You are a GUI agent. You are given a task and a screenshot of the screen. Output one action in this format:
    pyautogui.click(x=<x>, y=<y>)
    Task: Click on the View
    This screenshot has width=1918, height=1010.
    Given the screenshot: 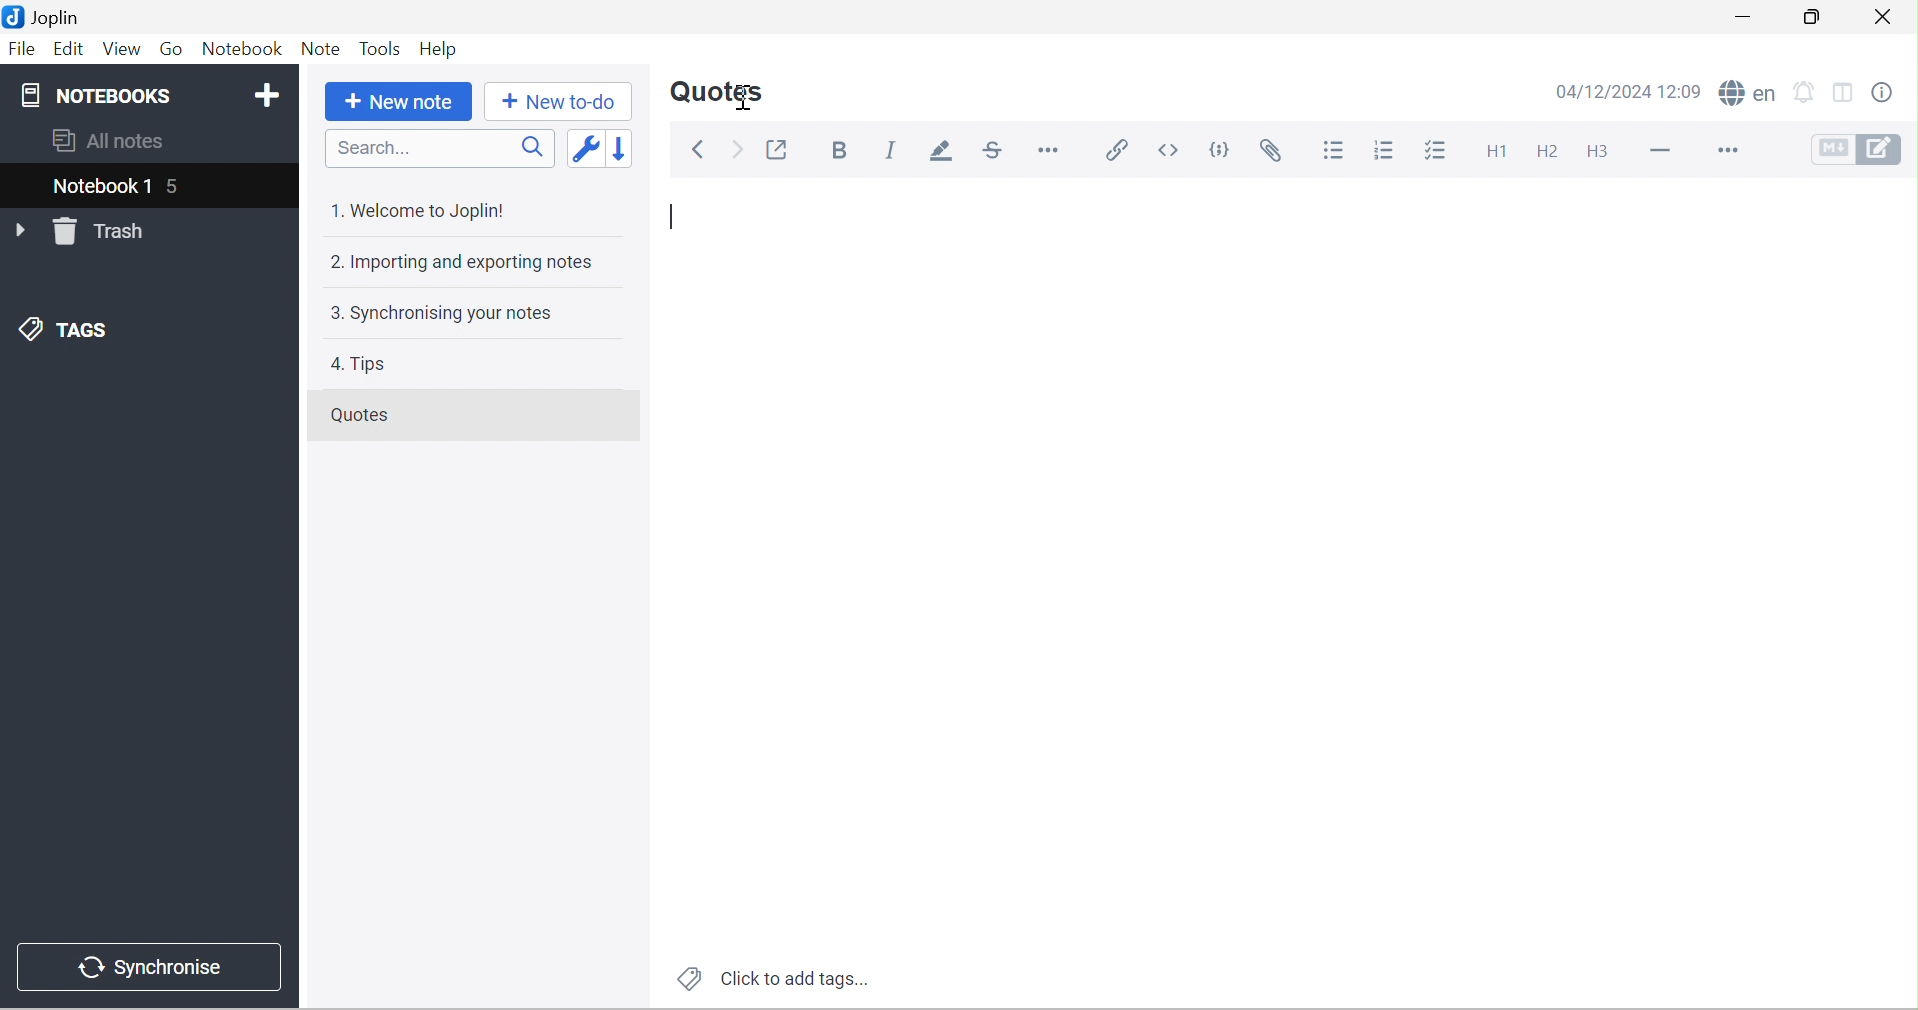 What is the action you would take?
    pyautogui.click(x=123, y=49)
    